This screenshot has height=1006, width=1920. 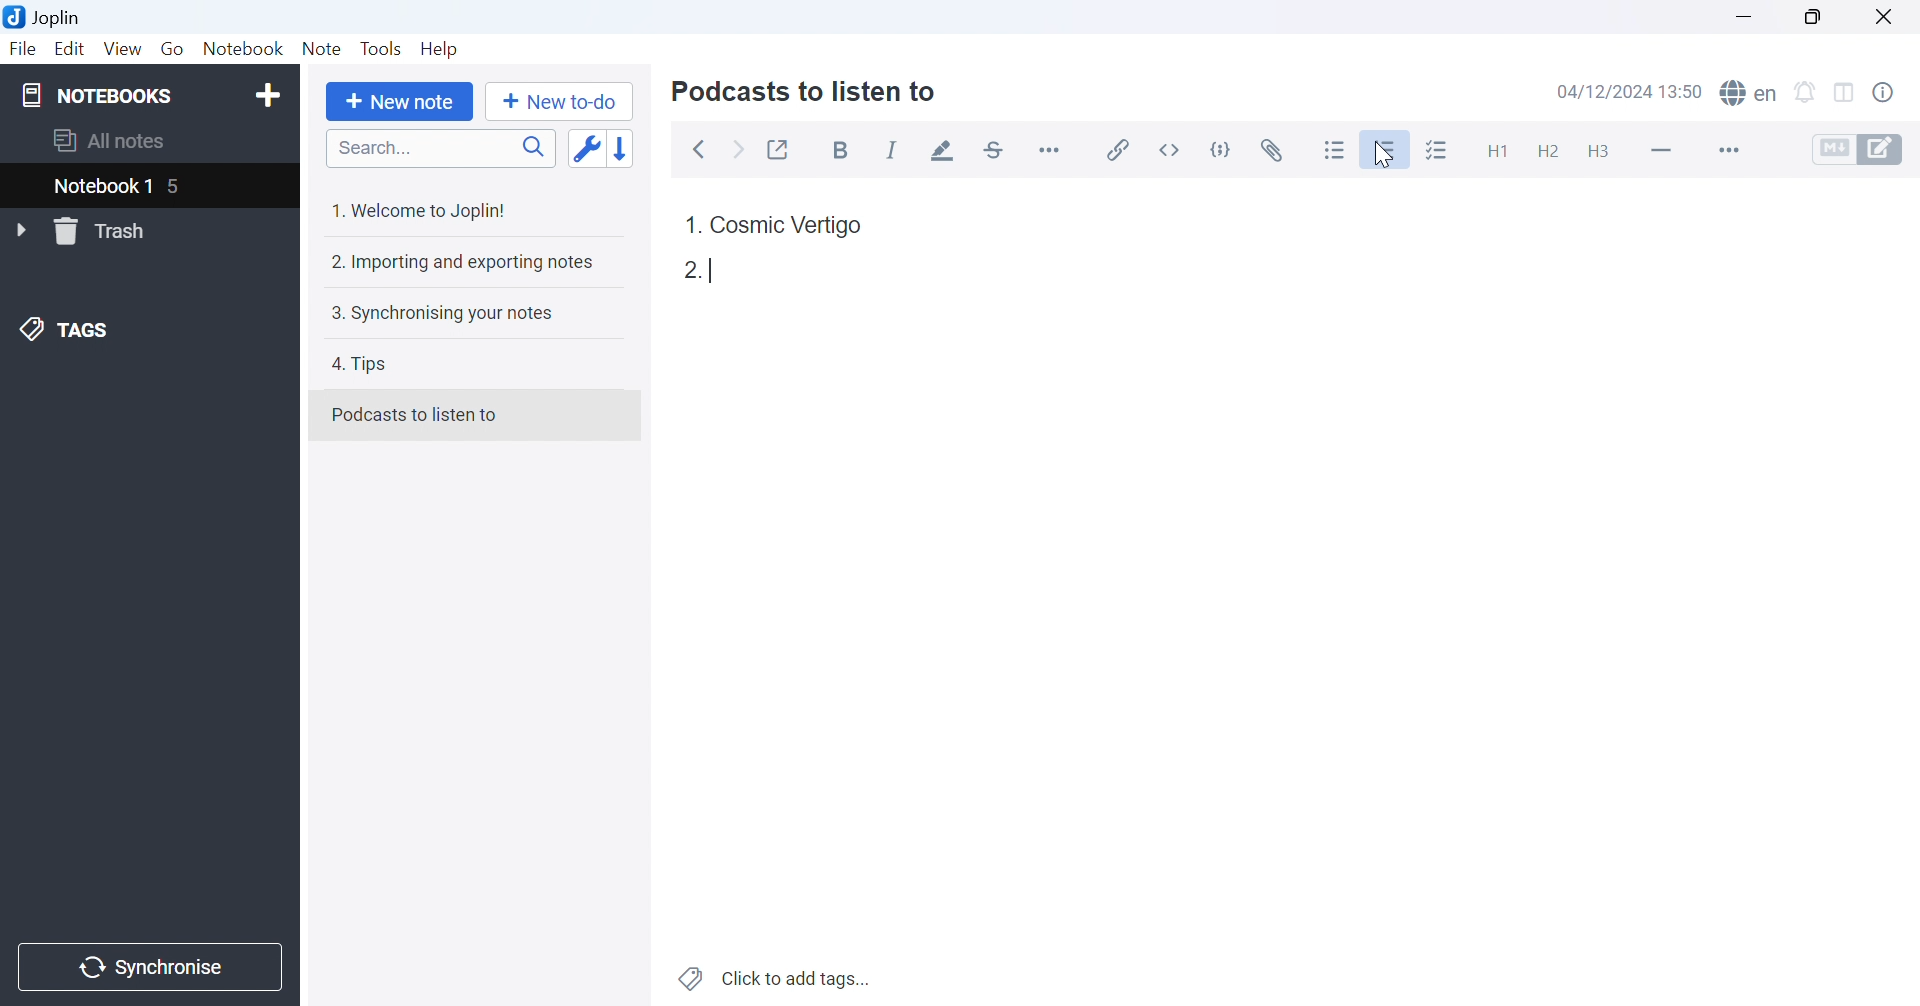 What do you see at coordinates (565, 102) in the screenshot?
I see `New to-do` at bounding box center [565, 102].